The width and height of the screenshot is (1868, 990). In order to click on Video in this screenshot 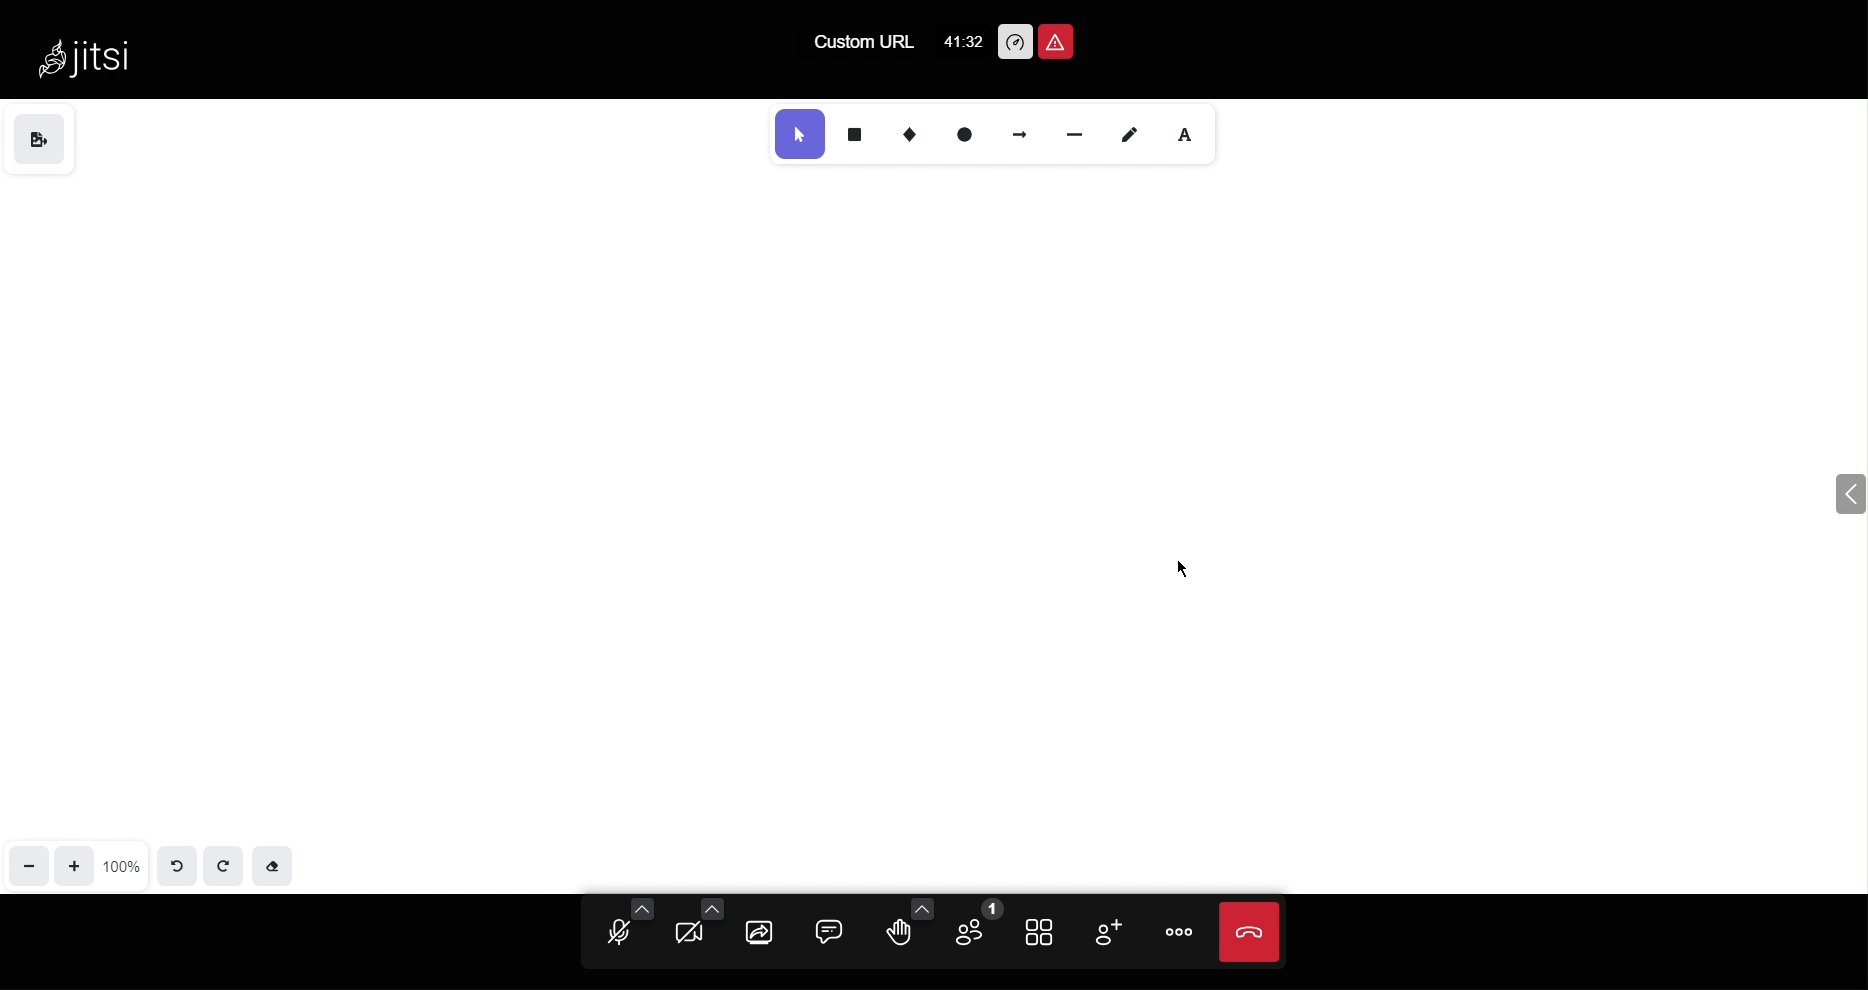, I will do `click(695, 929)`.